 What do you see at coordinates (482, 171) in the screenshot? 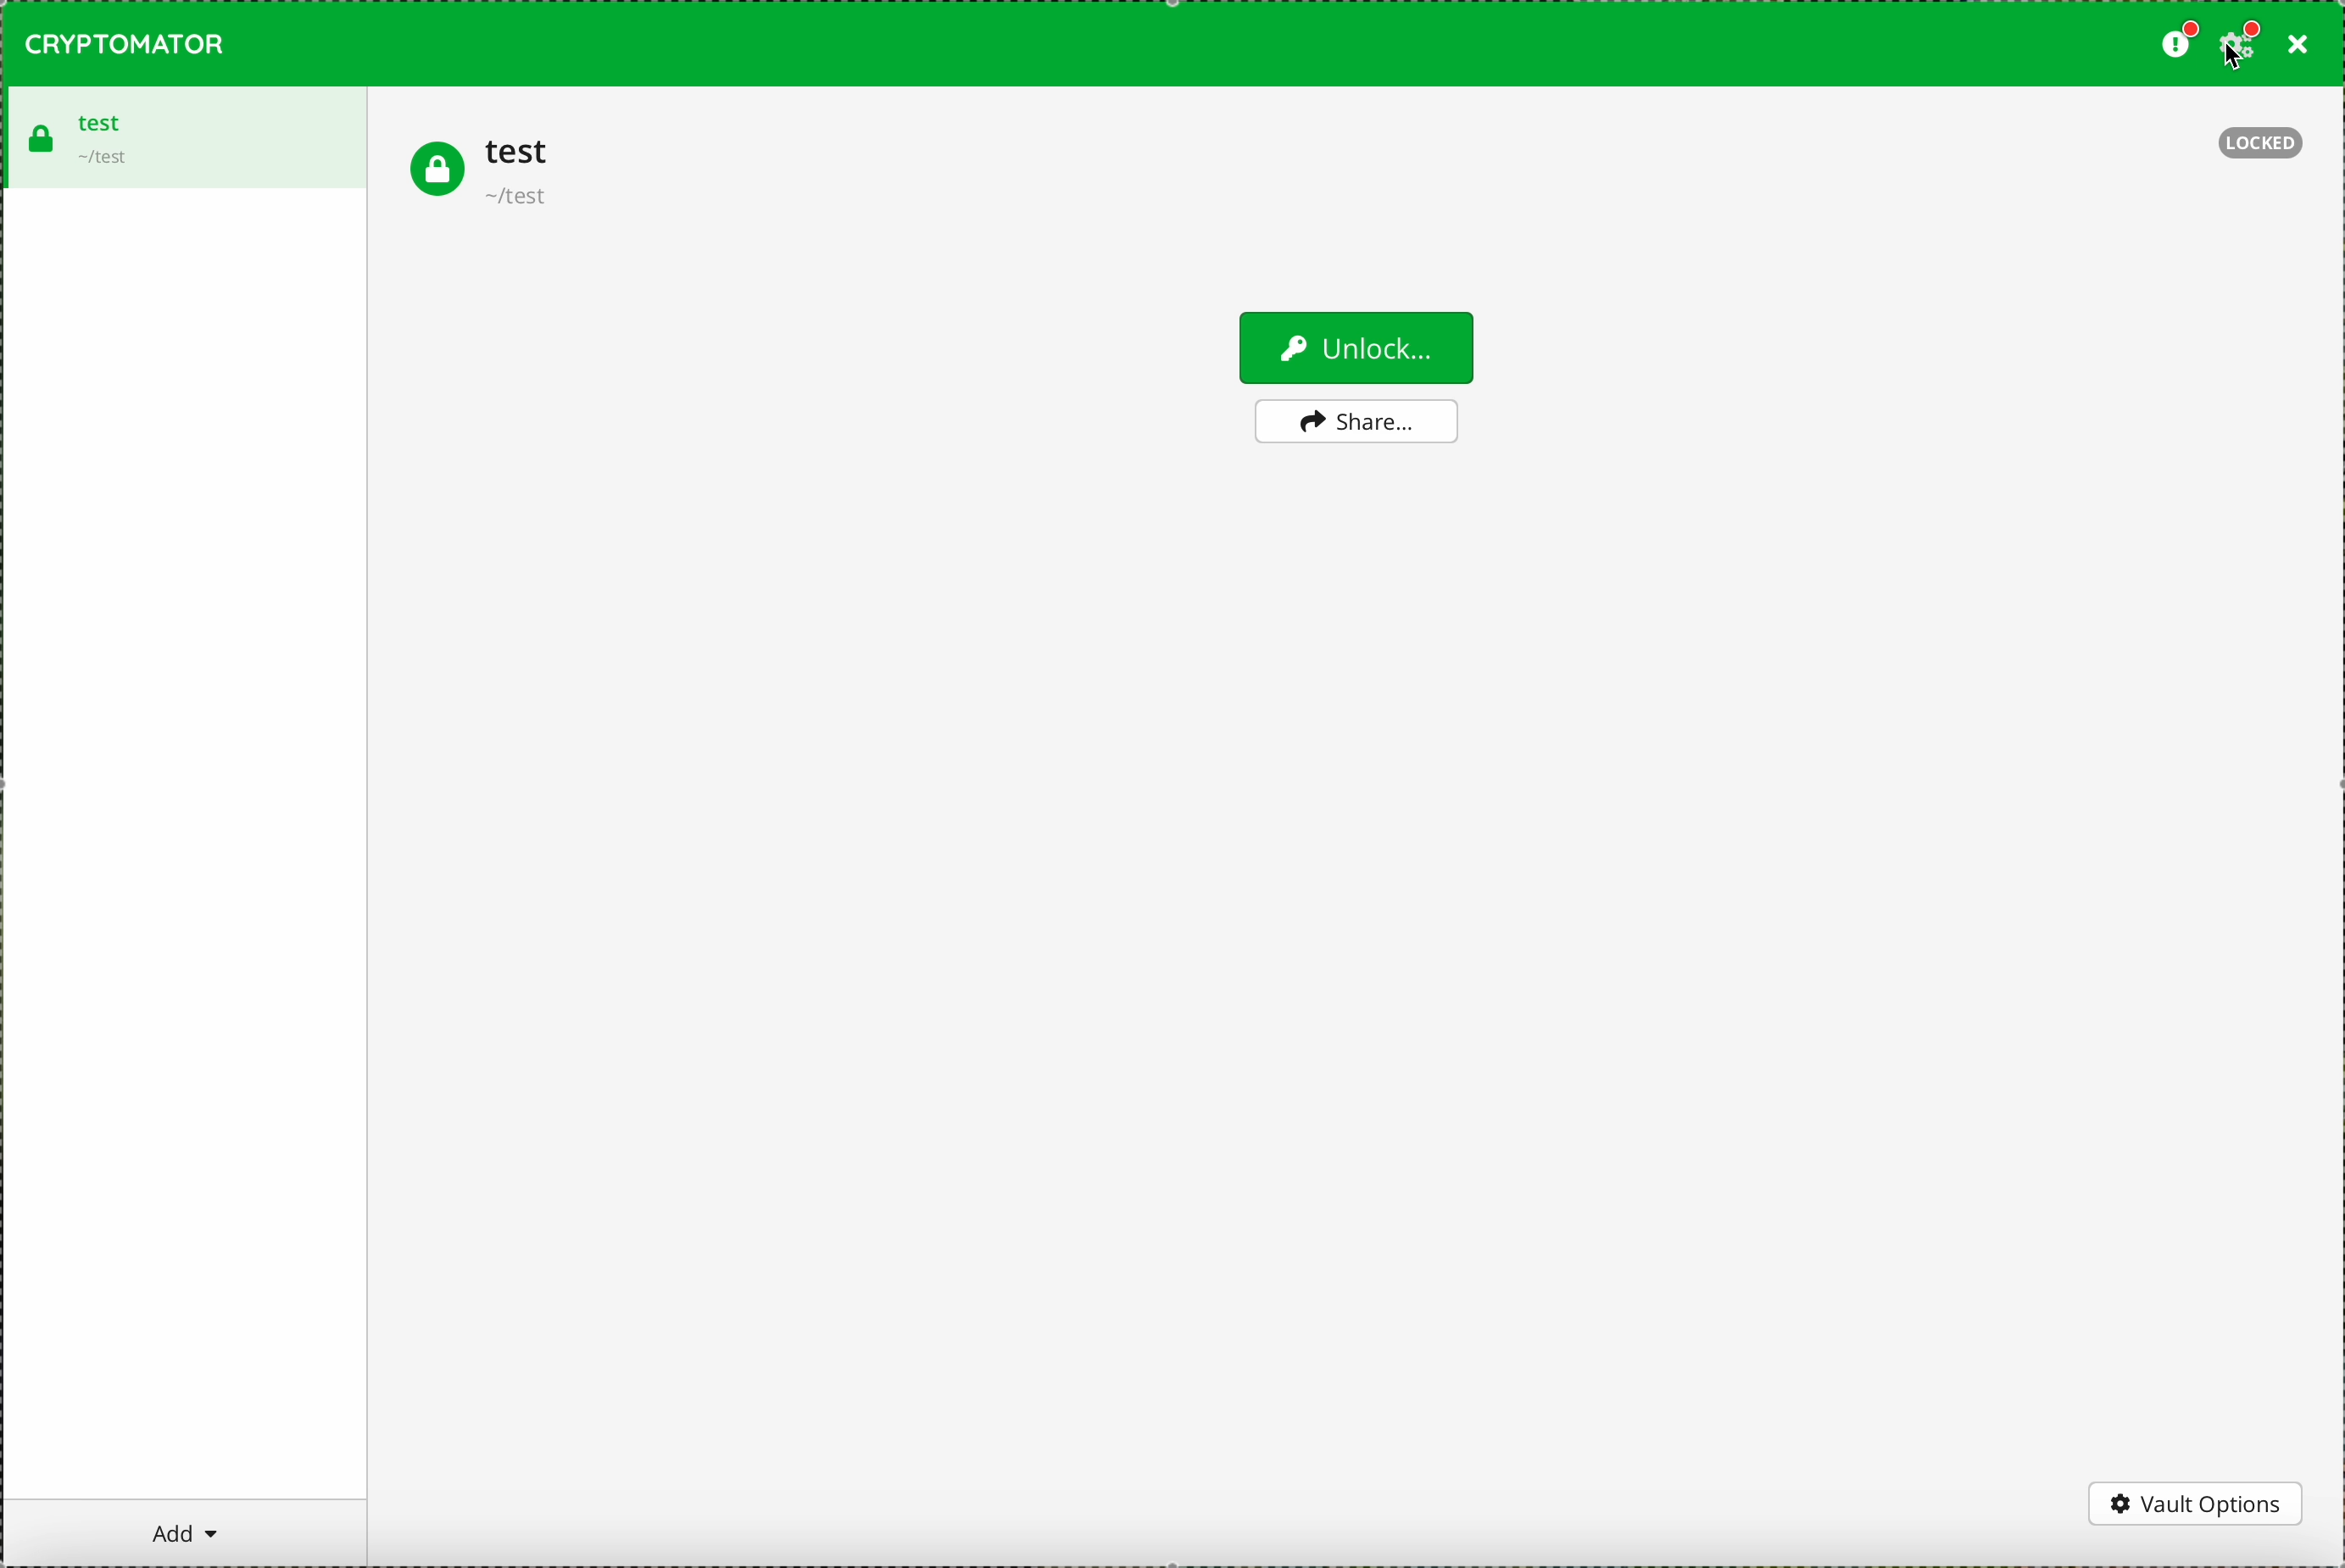
I see `test vault` at bounding box center [482, 171].